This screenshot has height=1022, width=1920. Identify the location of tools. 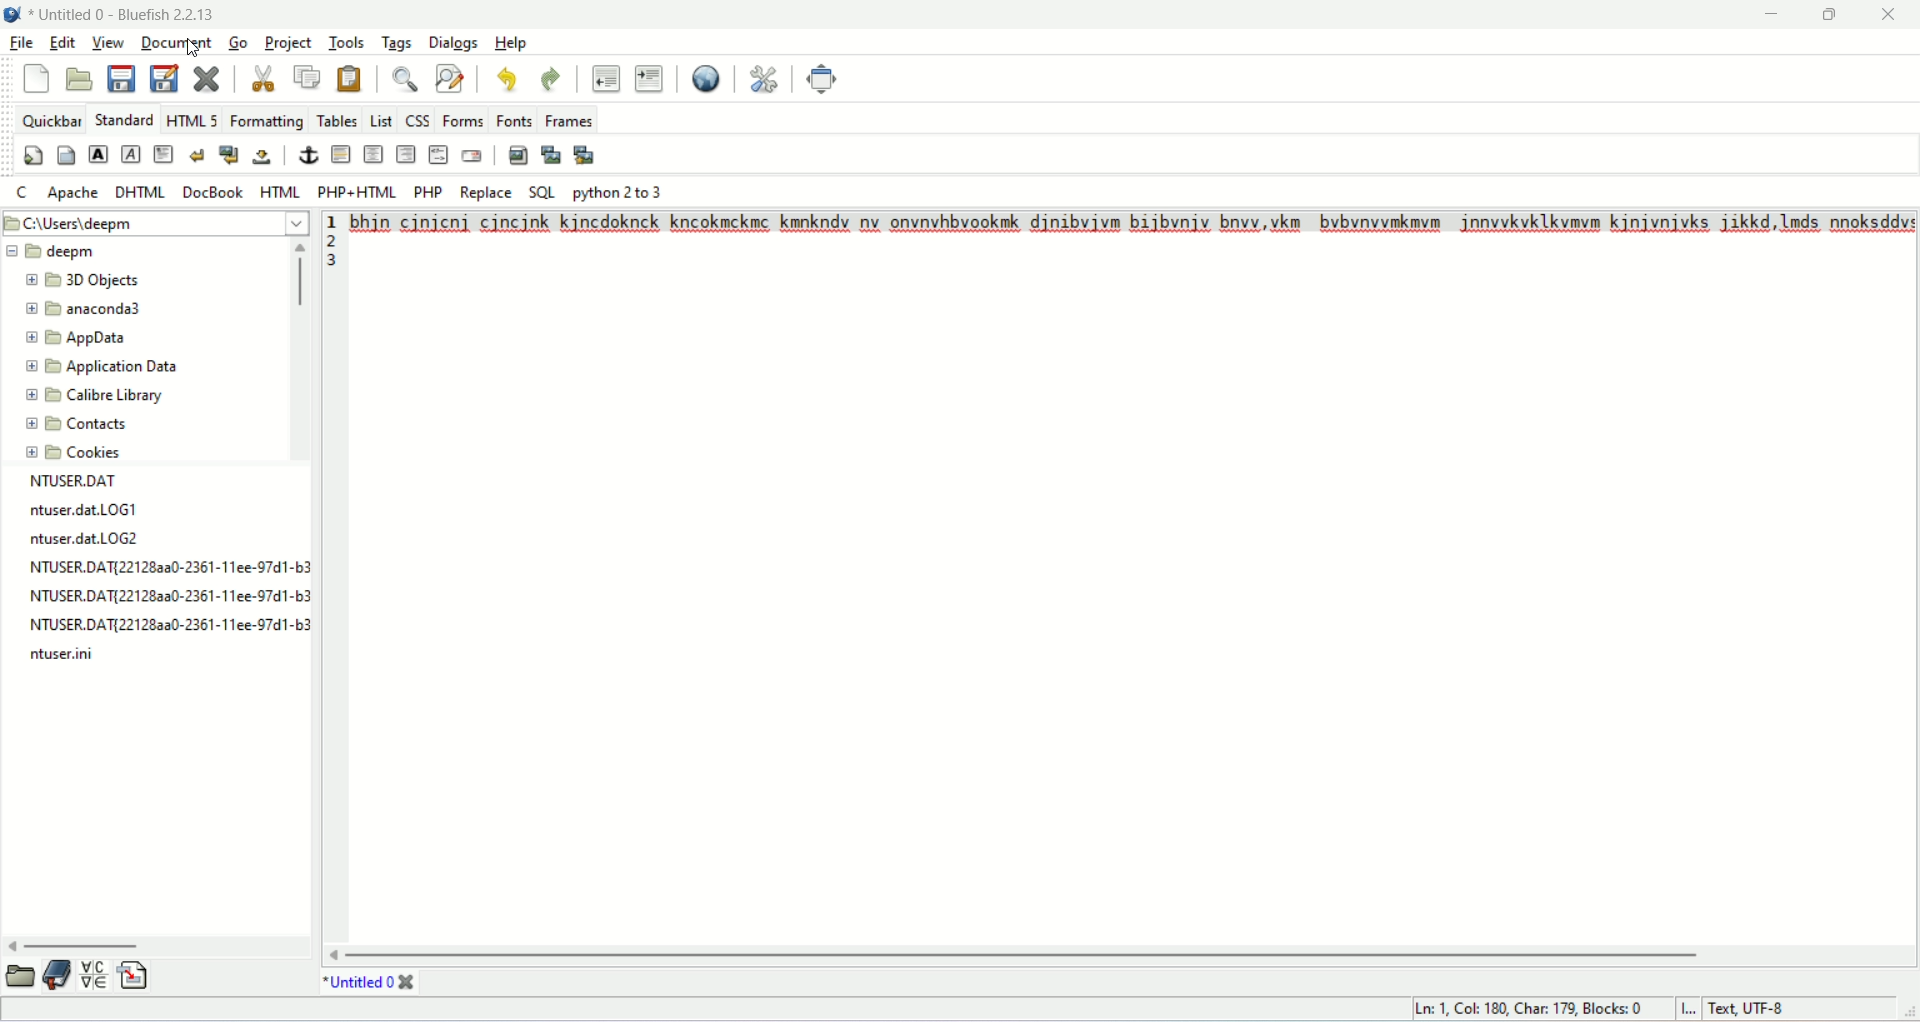
(343, 43).